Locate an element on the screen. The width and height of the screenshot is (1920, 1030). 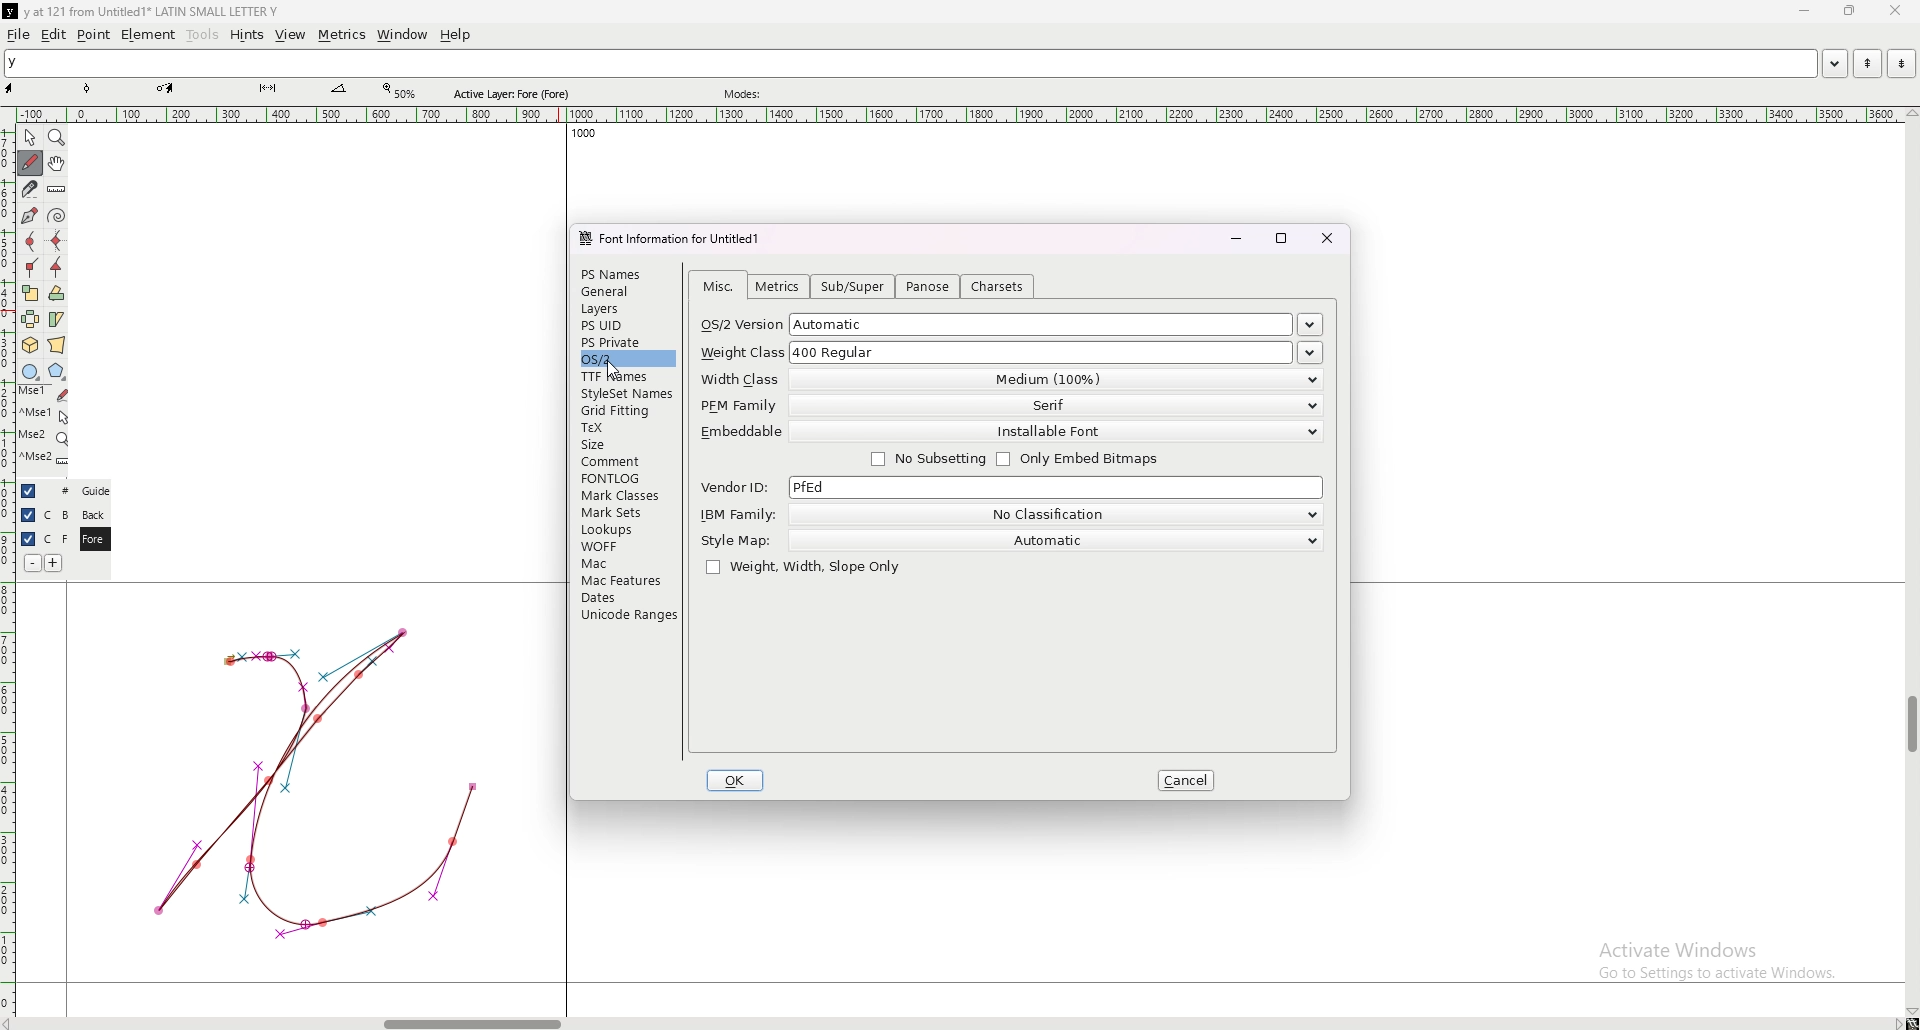
cut a spline in two is located at coordinates (28, 189).